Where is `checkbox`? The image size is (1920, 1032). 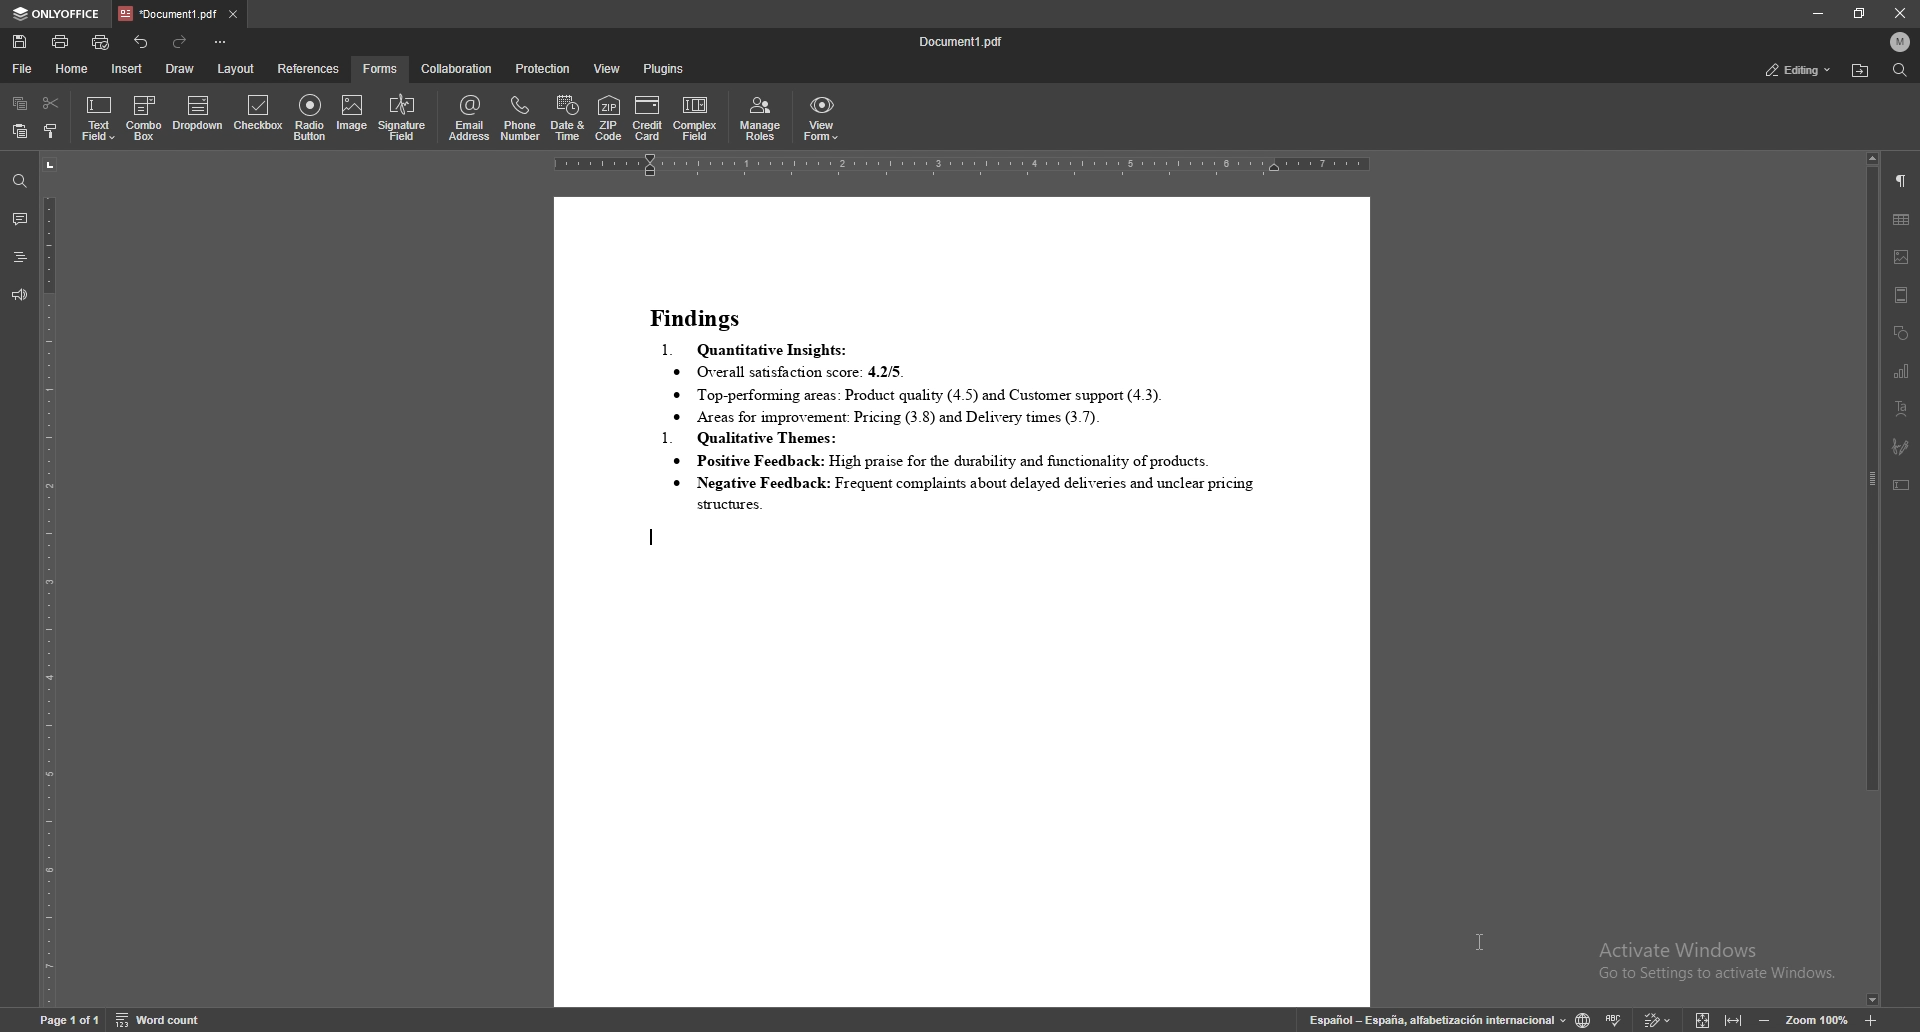 checkbox is located at coordinates (258, 116).